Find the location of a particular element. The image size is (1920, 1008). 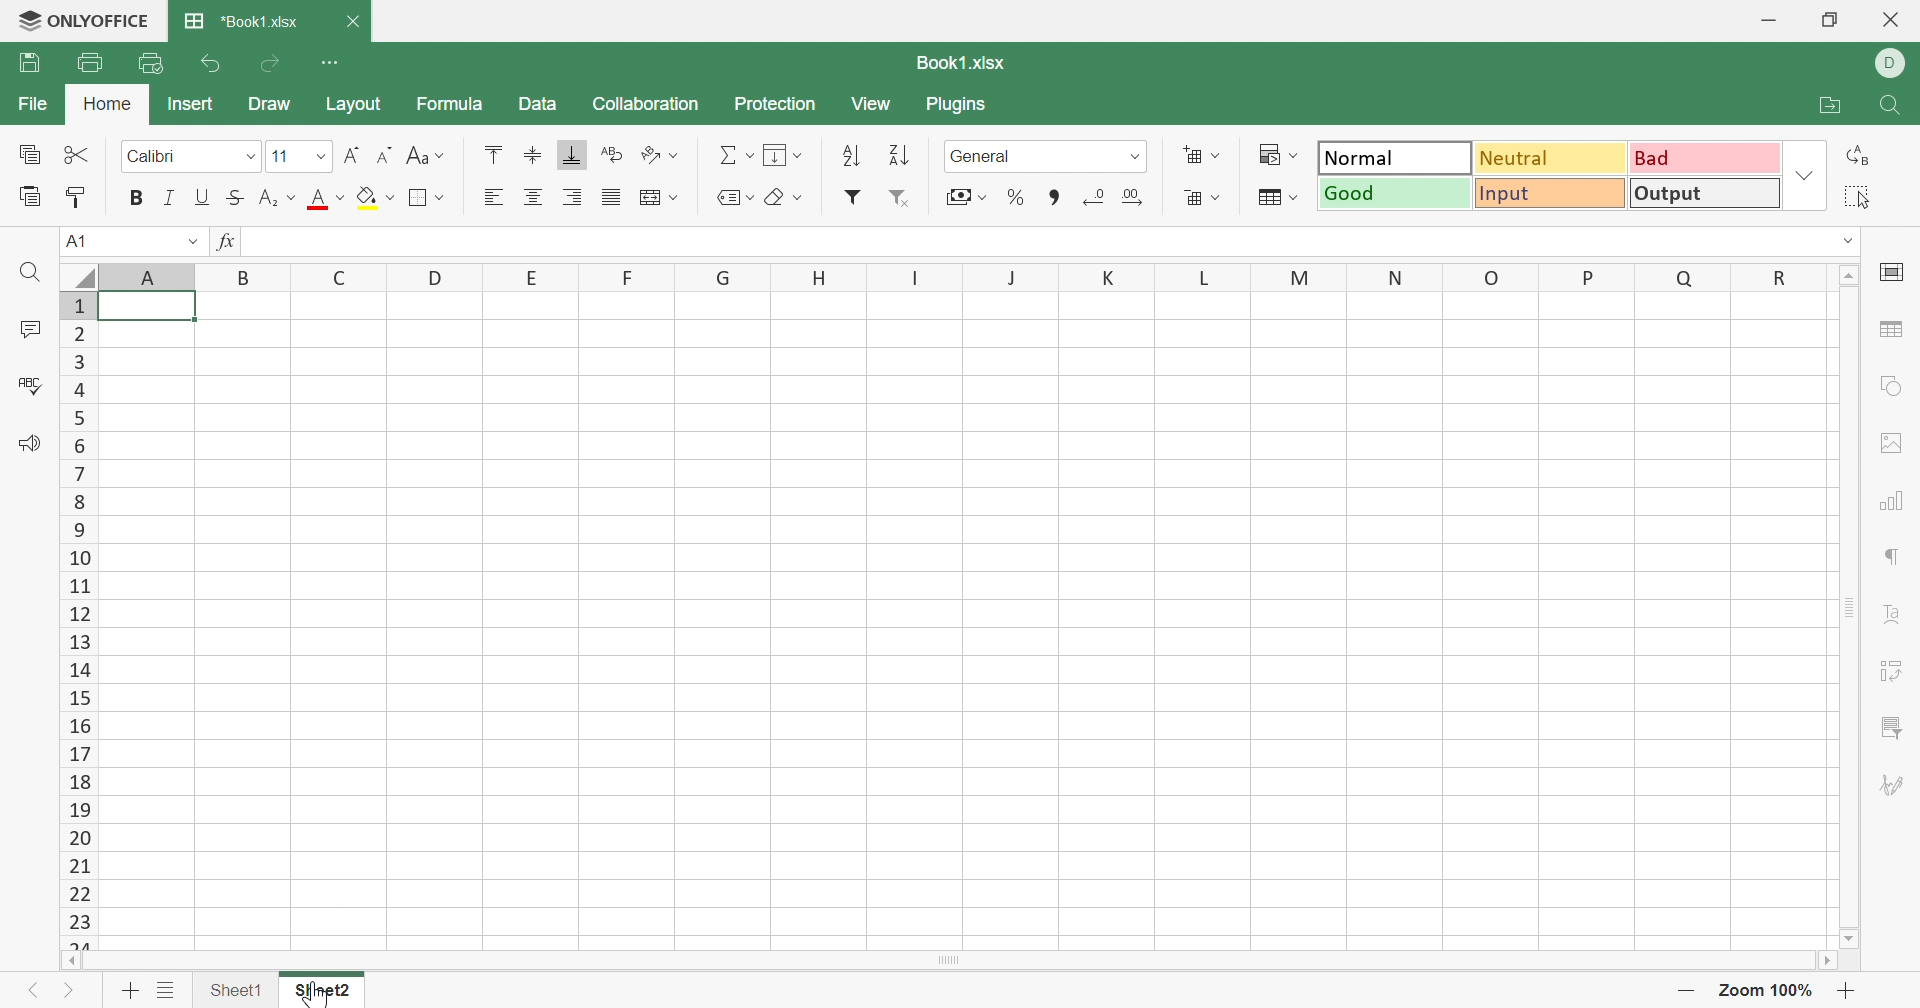

fx is located at coordinates (228, 242).